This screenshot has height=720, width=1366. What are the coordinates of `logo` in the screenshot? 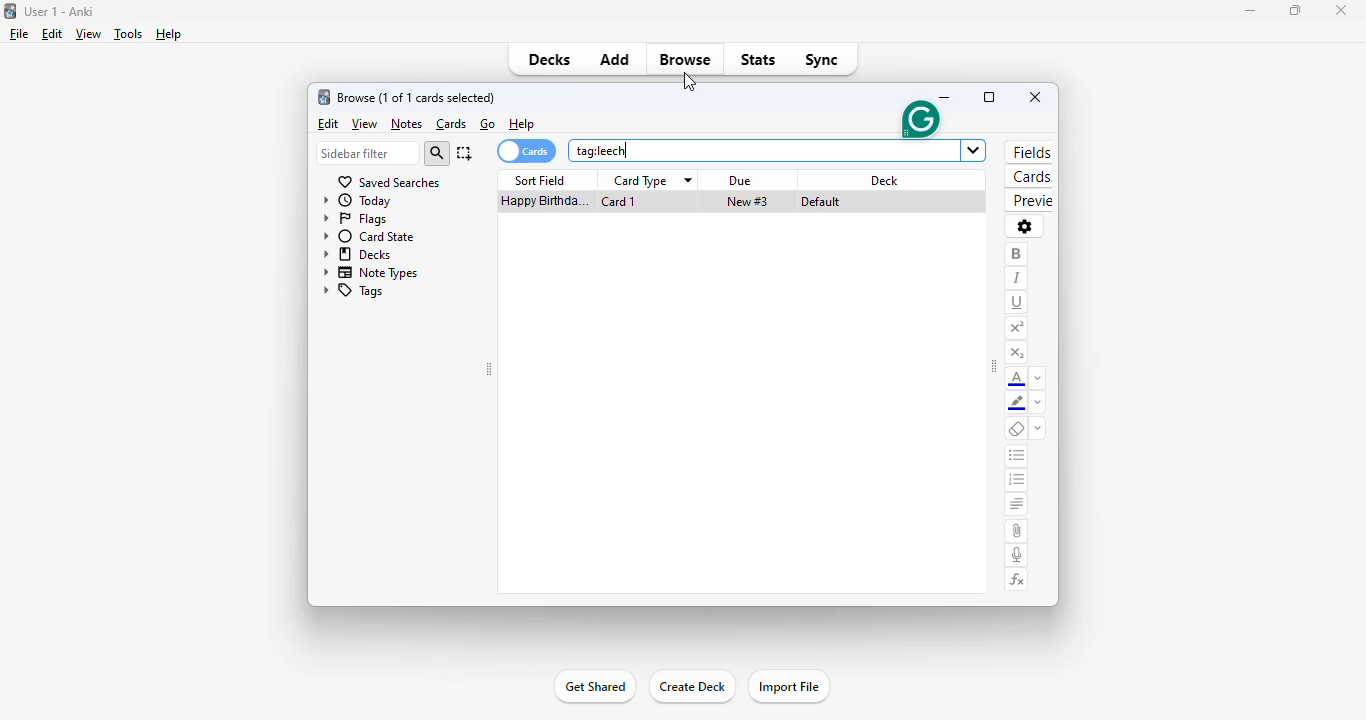 It's located at (10, 11).